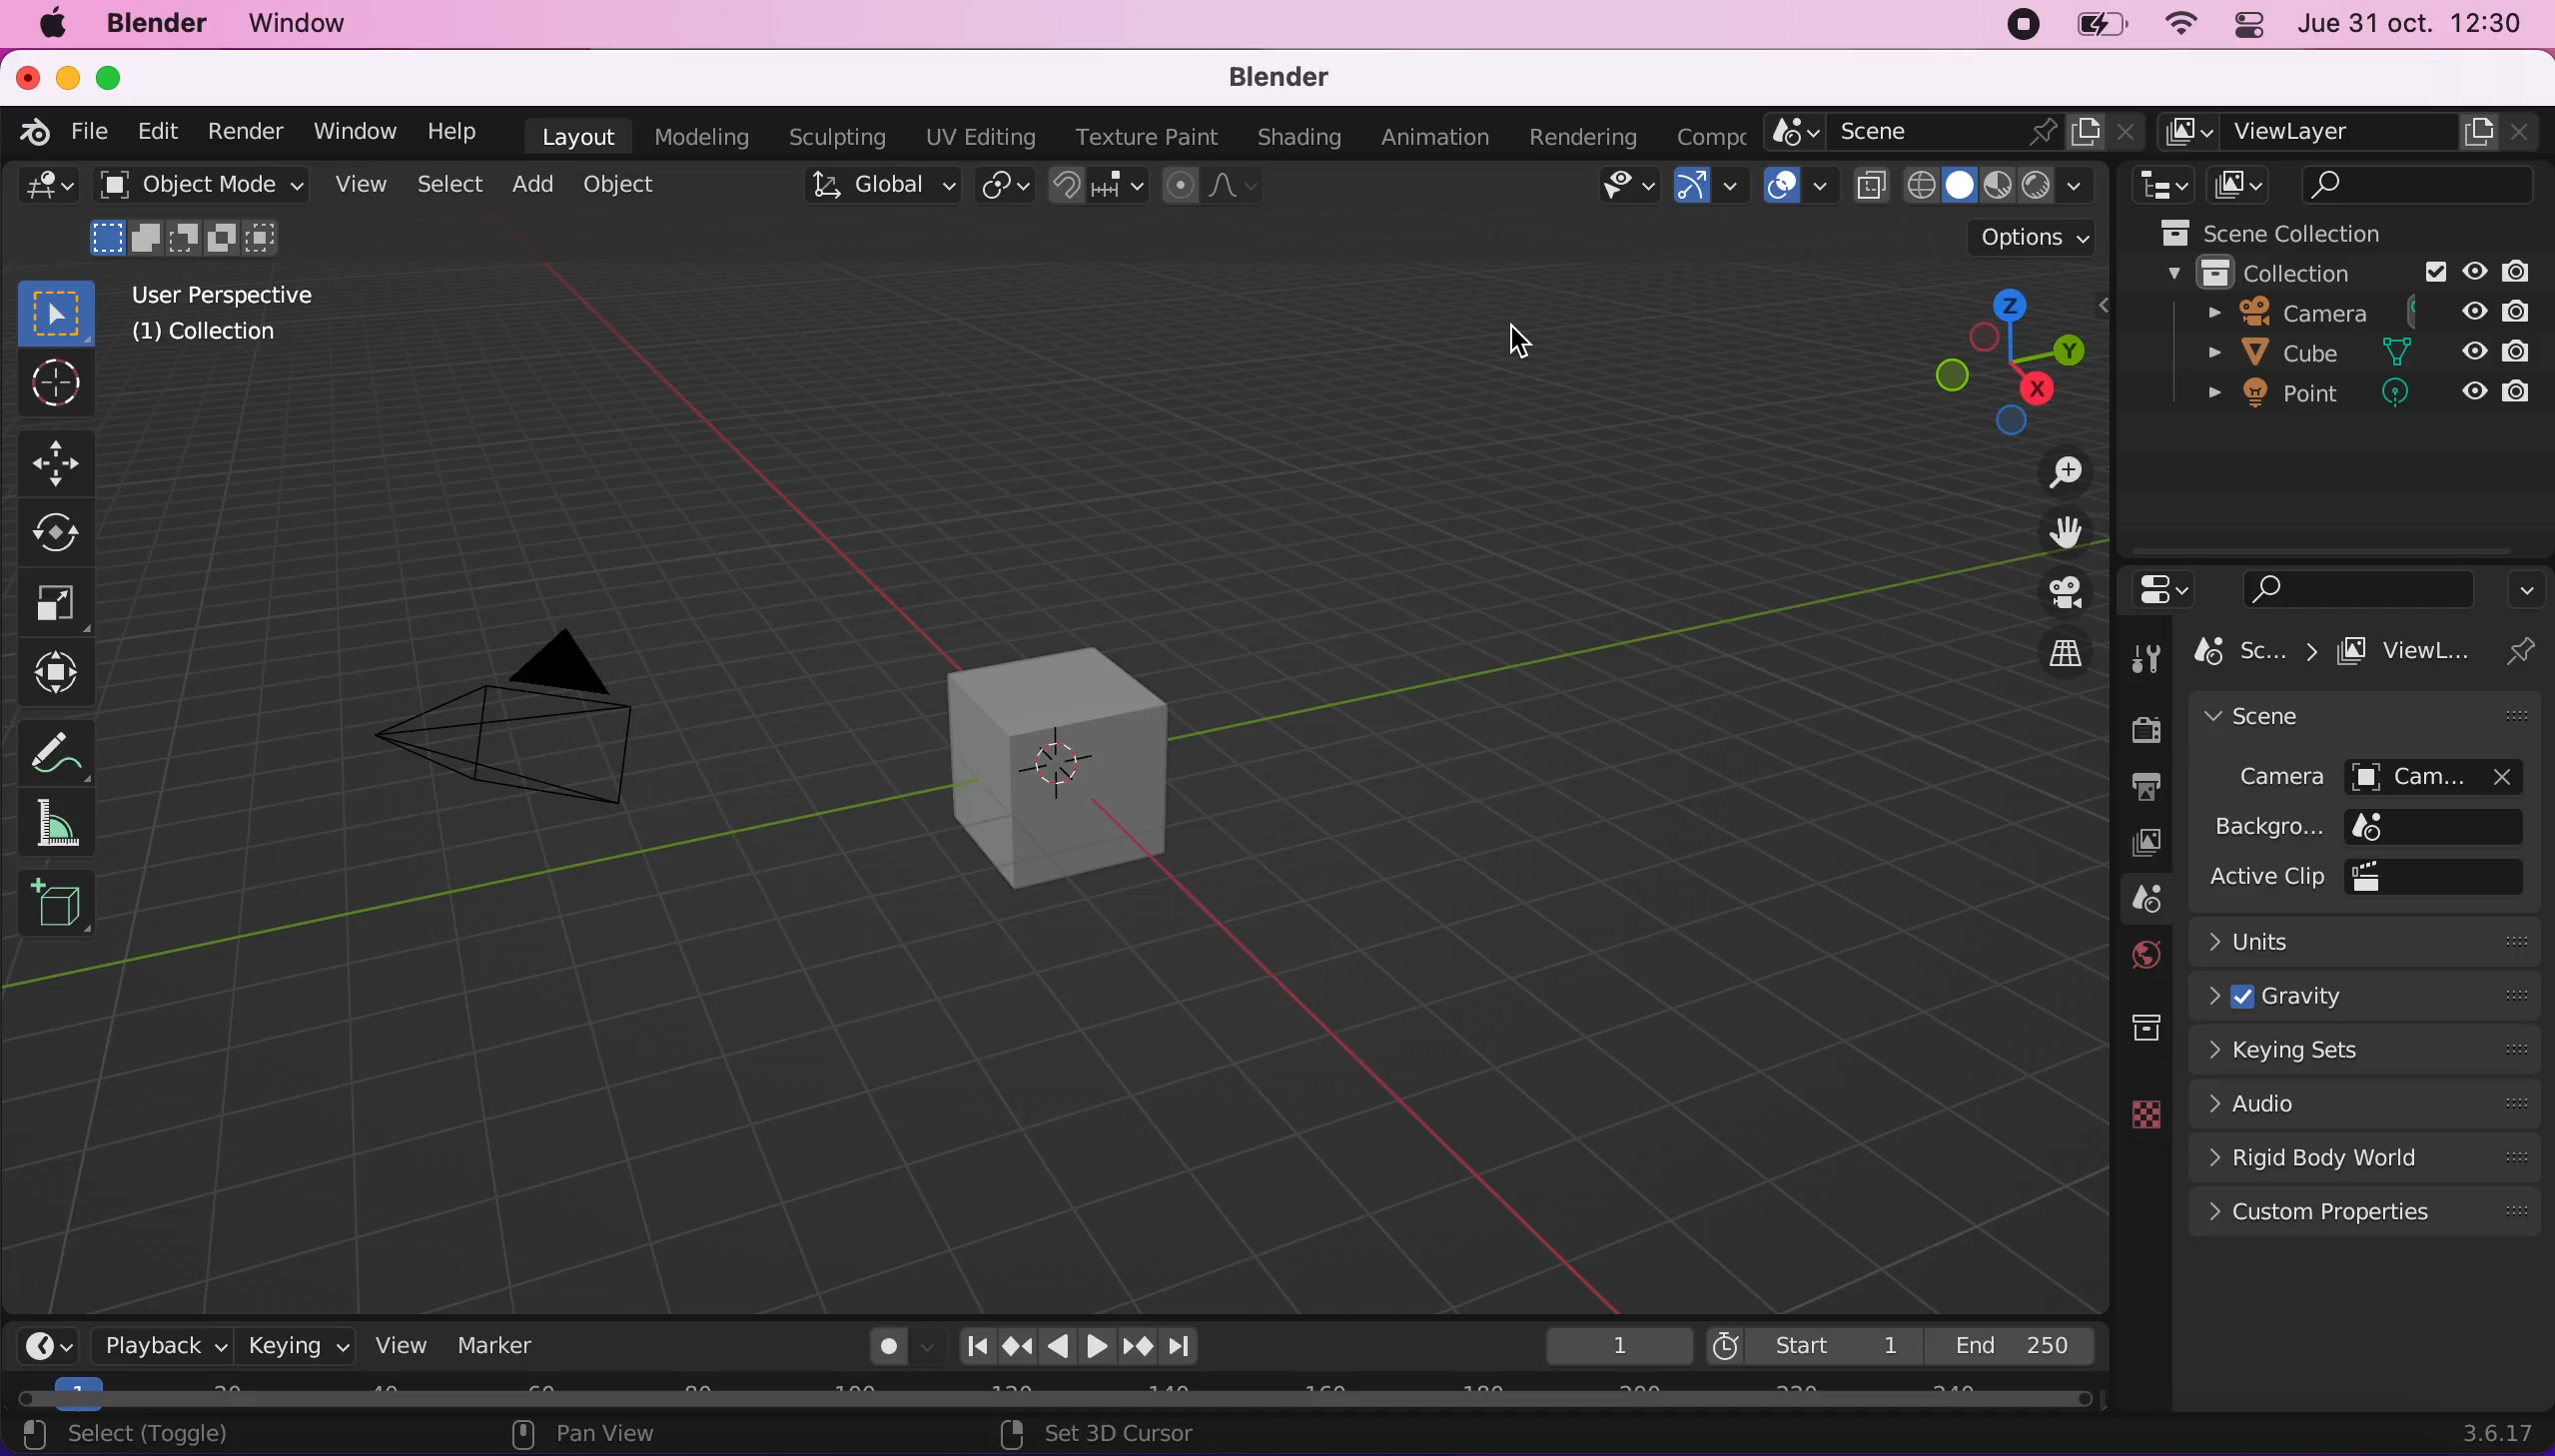  What do you see at coordinates (1141, 1348) in the screenshot?
I see `Jump to keyframe` at bounding box center [1141, 1348].